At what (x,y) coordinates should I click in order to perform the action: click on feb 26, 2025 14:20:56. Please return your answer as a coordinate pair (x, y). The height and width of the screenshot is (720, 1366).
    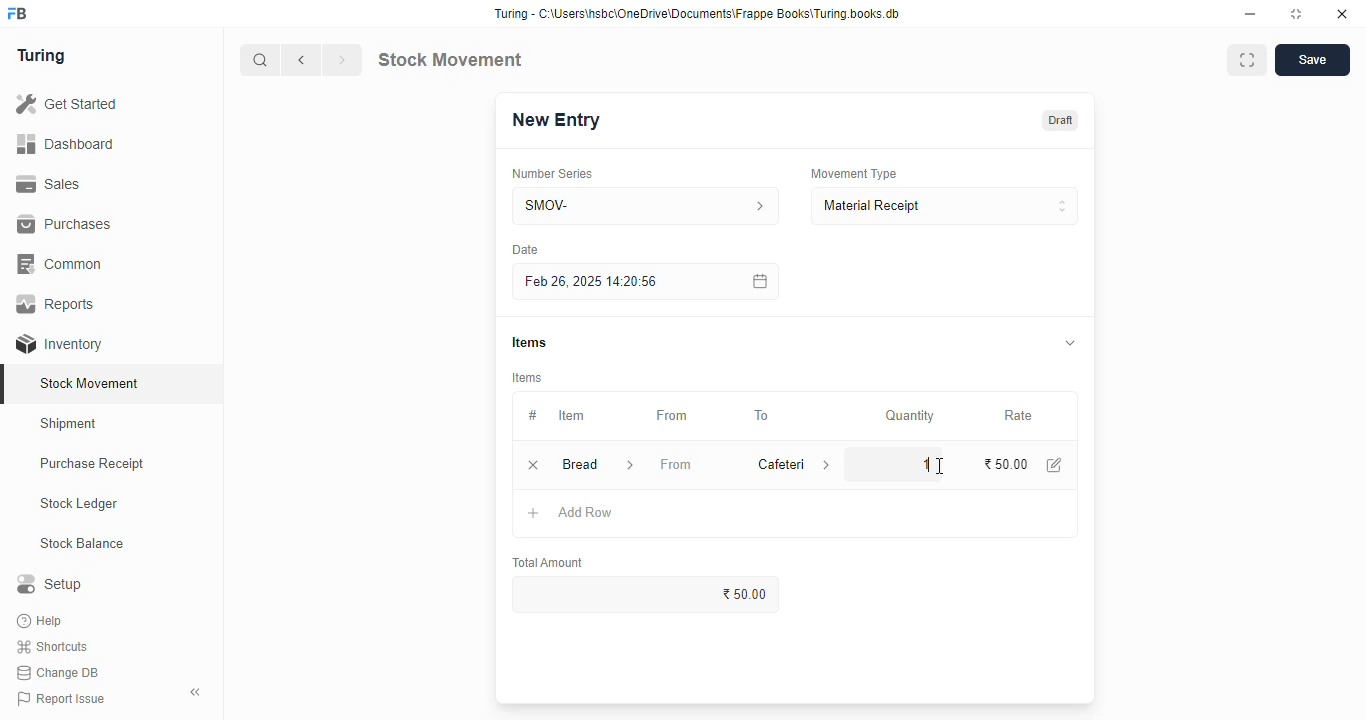
    Looking at the image, I should click on (595, 282).